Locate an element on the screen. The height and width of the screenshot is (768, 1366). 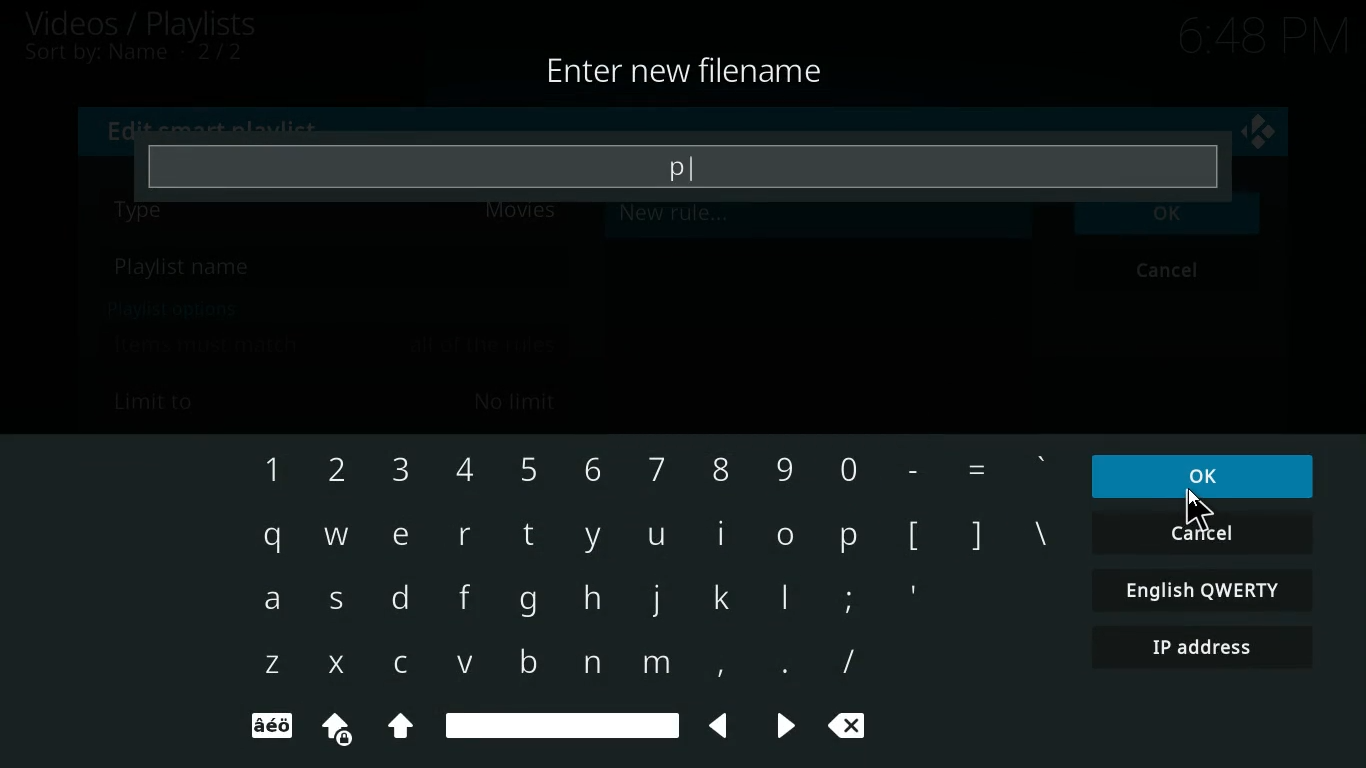
j is located at coordinates (657, 599).